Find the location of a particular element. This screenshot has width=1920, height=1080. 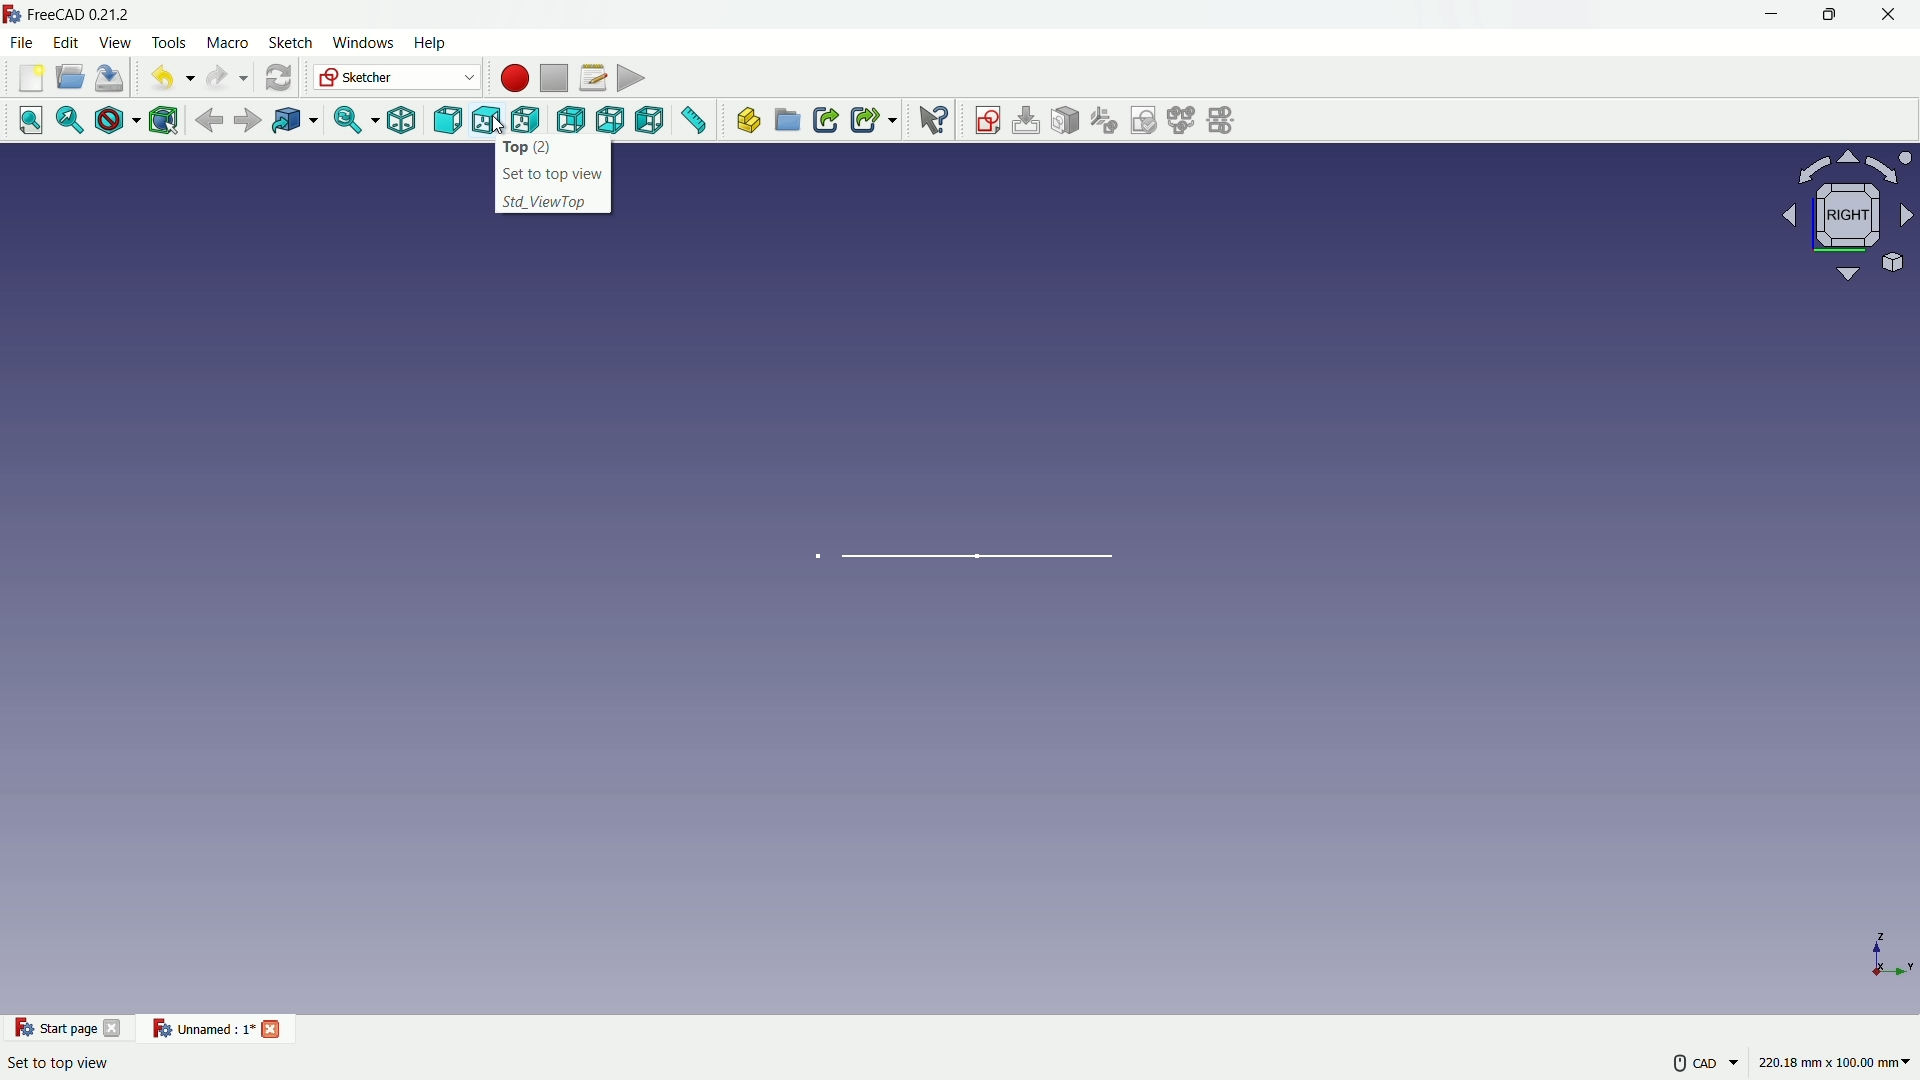

make link is located at coordinates (826, 122).